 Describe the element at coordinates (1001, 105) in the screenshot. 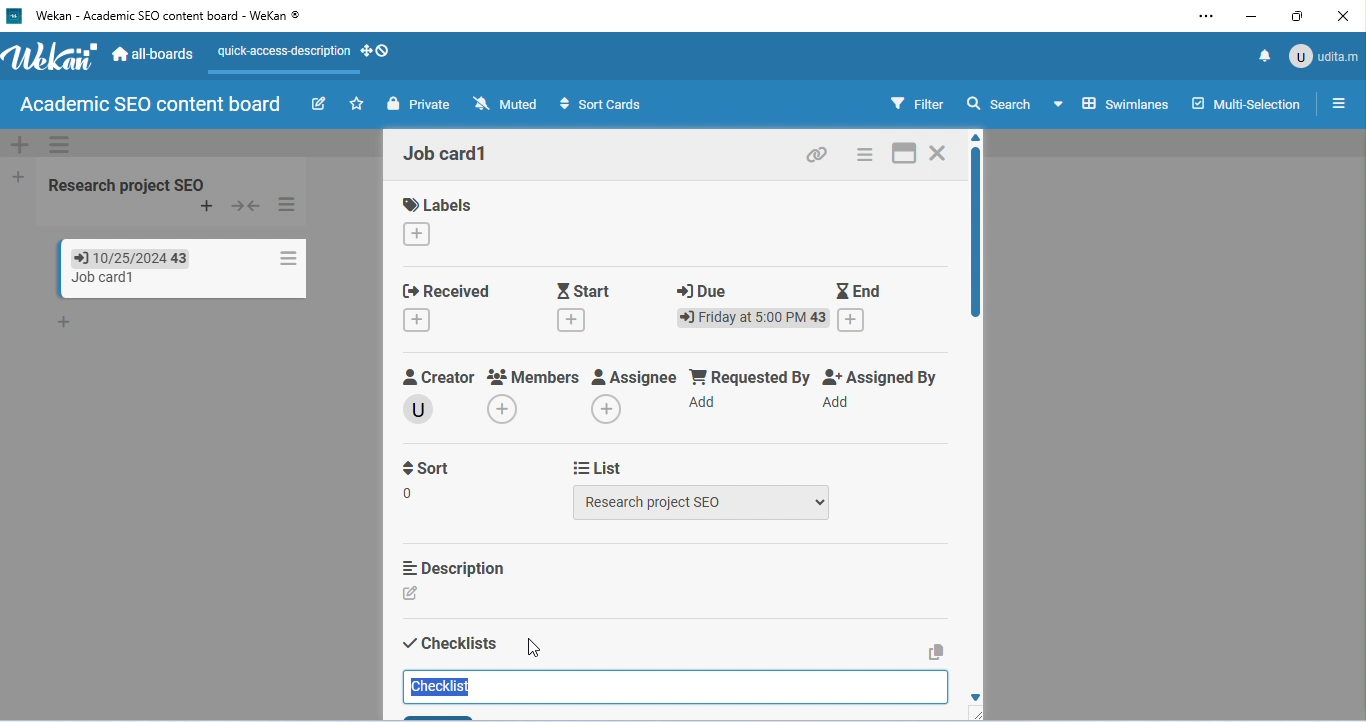

I see `search` at that location.